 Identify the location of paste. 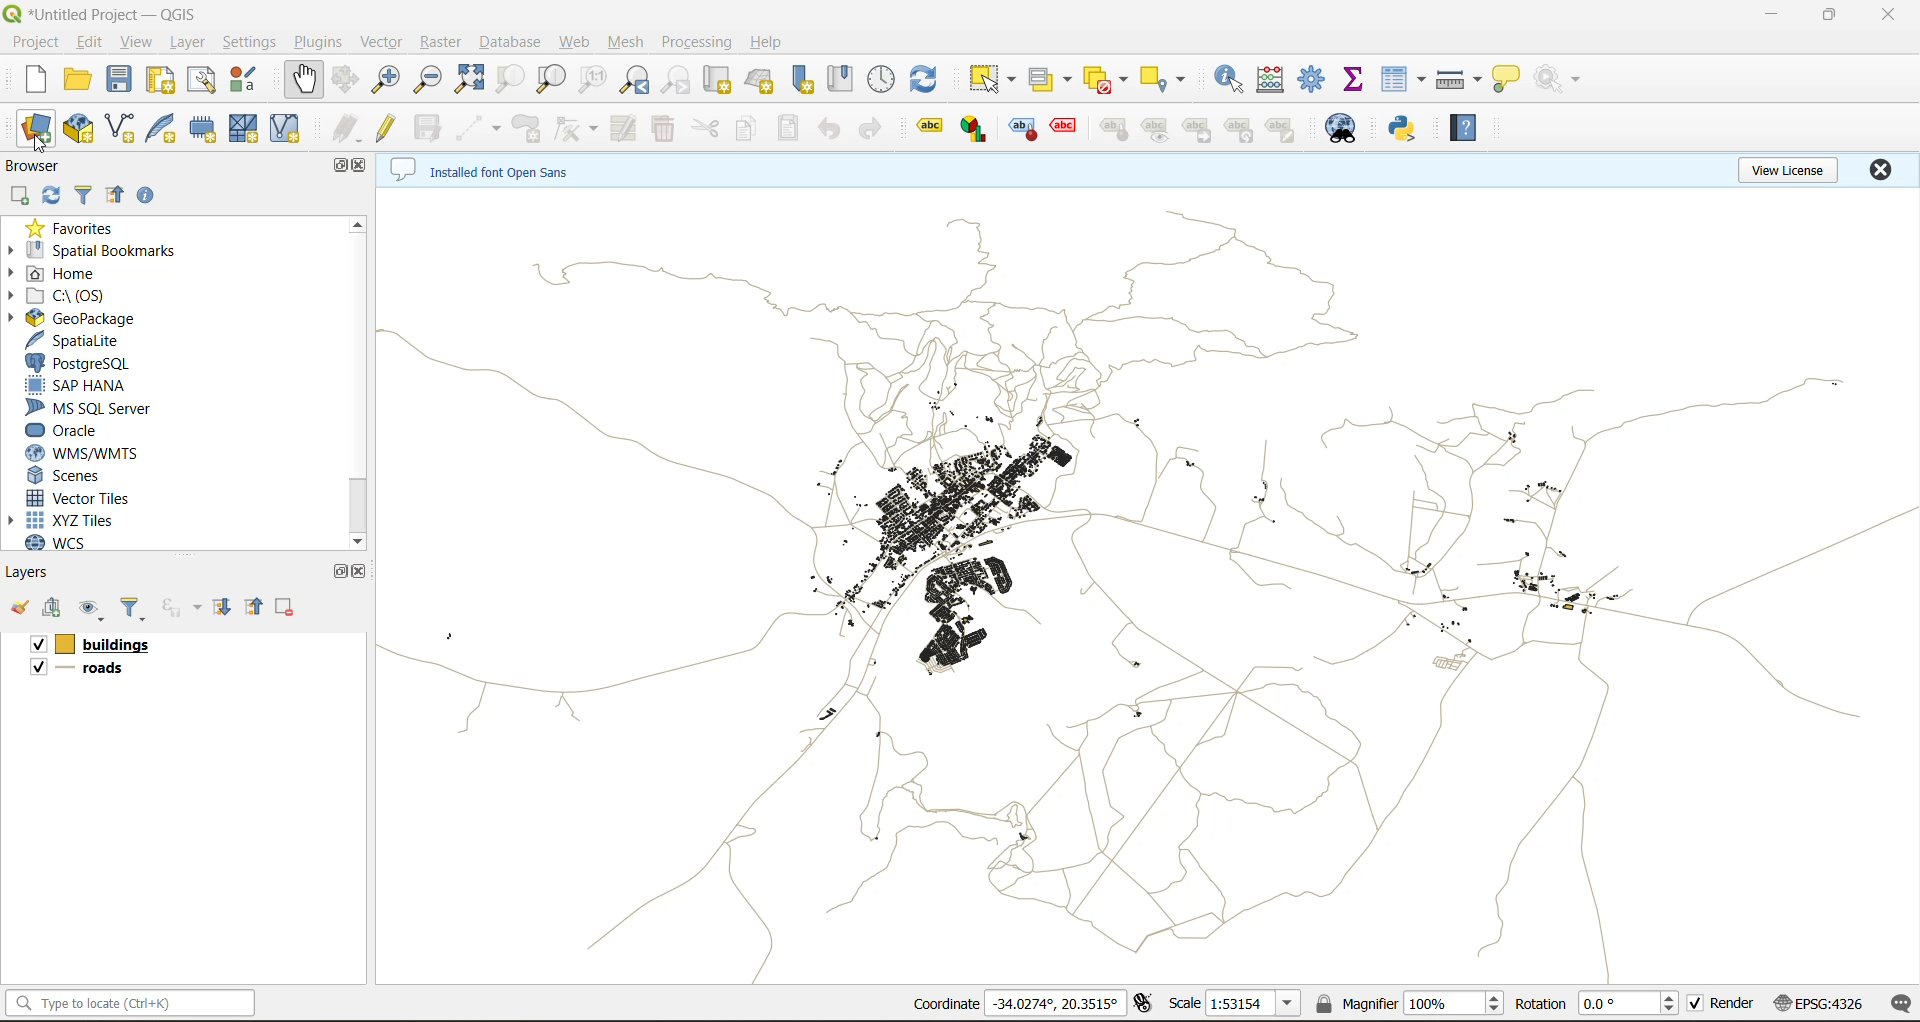
(790, 131).